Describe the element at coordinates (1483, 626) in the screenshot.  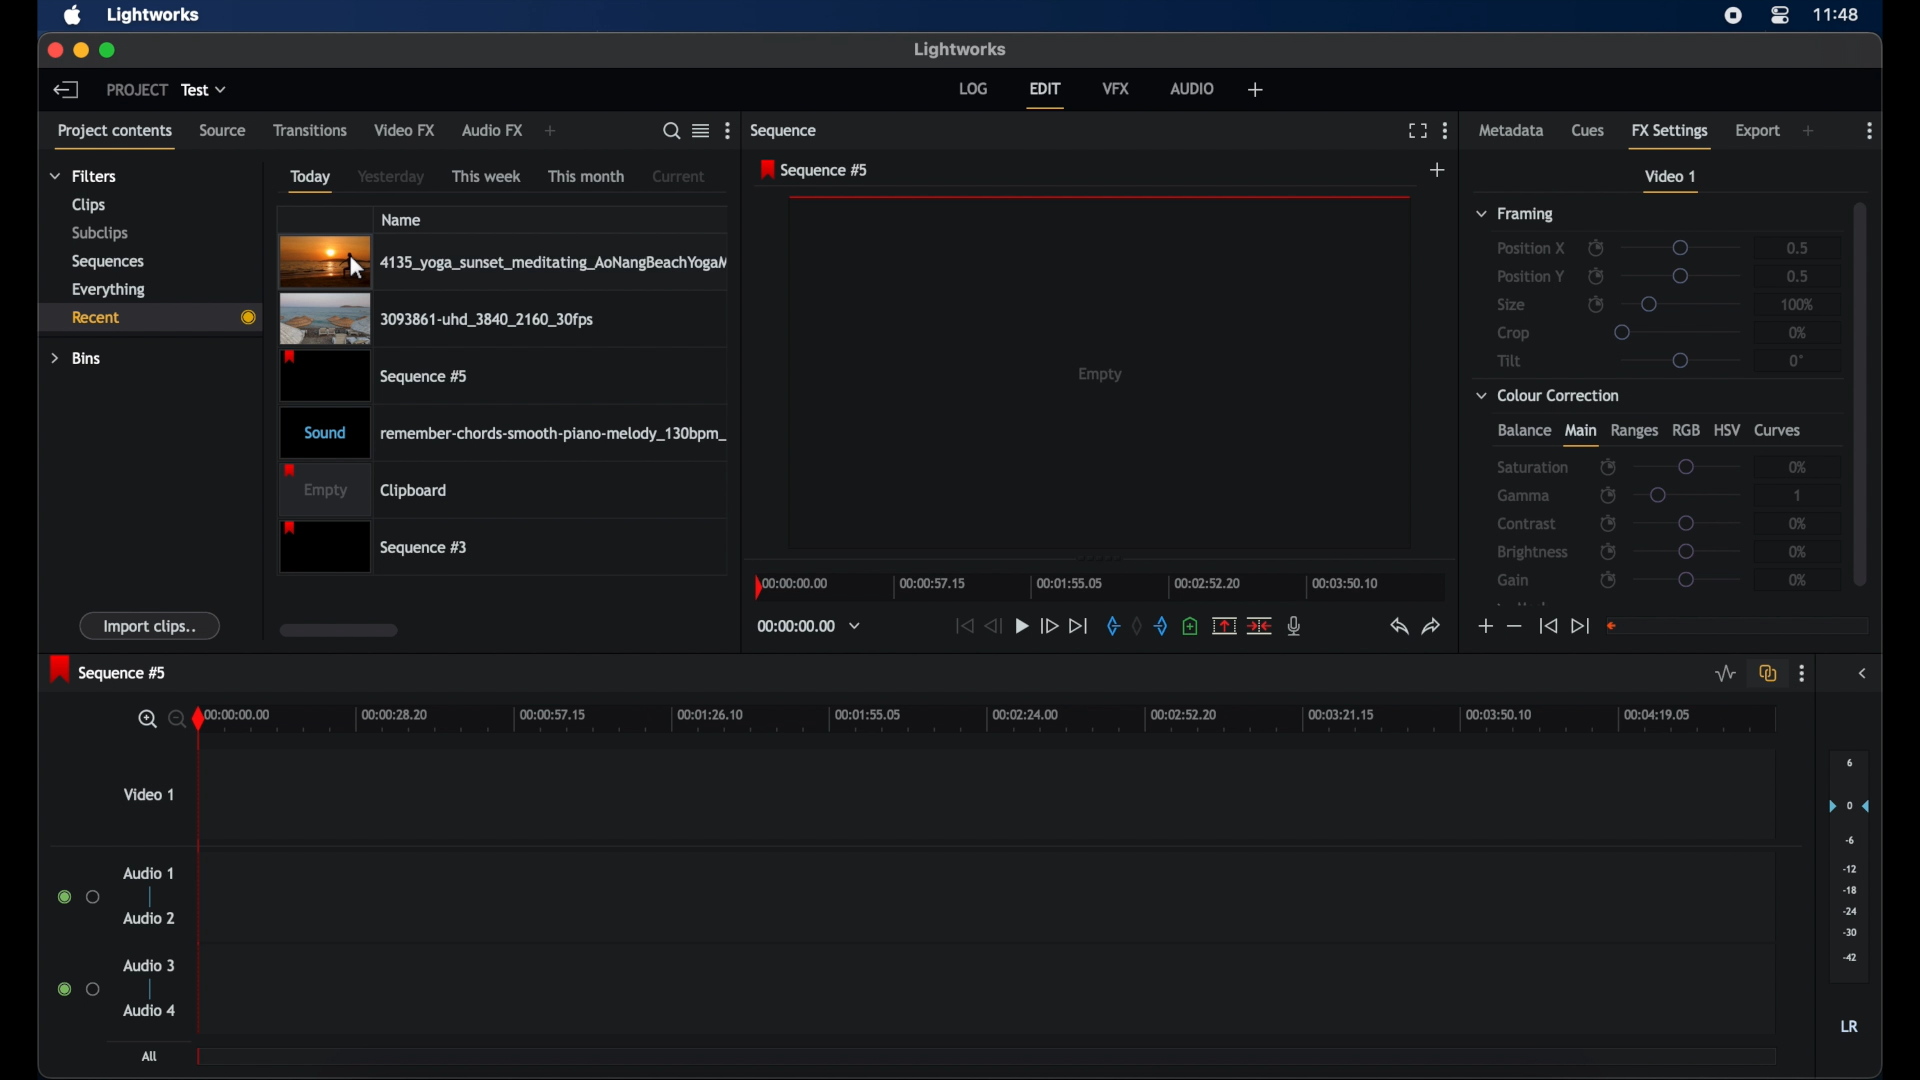
I see `increment` at that location.